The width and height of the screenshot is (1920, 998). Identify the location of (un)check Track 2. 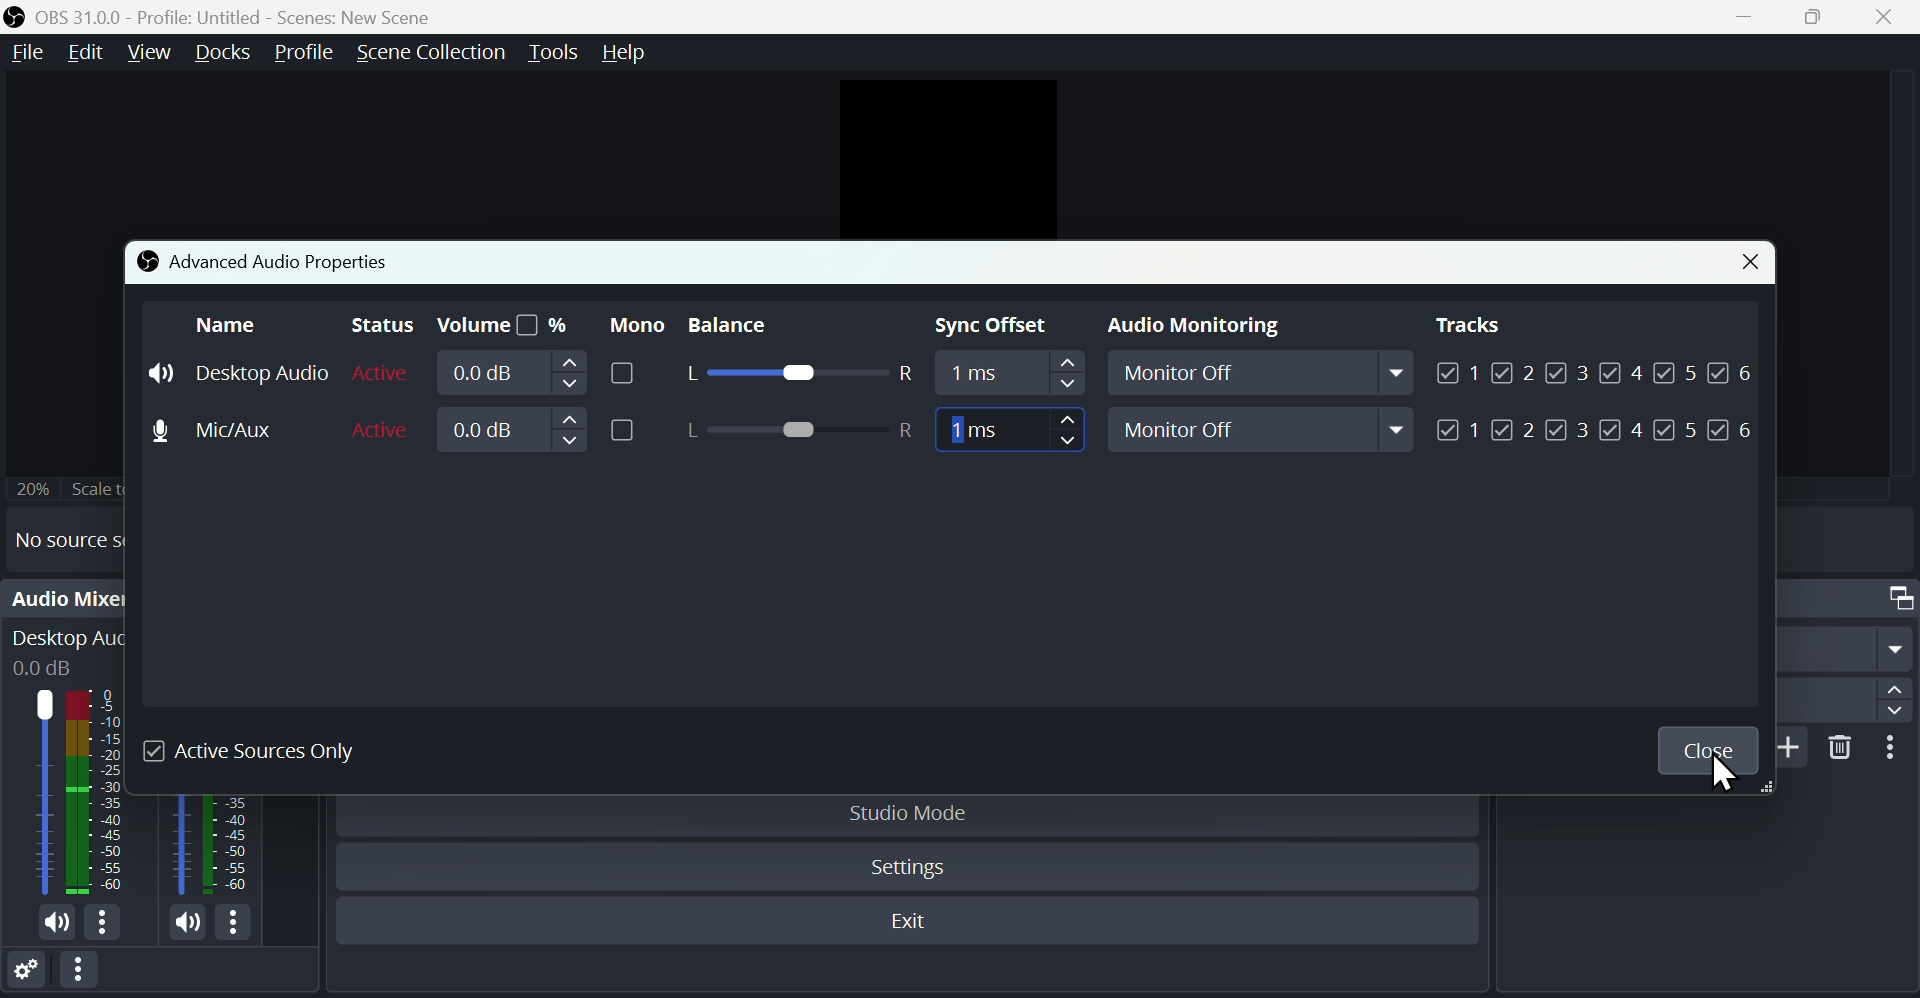
(1514, 430).